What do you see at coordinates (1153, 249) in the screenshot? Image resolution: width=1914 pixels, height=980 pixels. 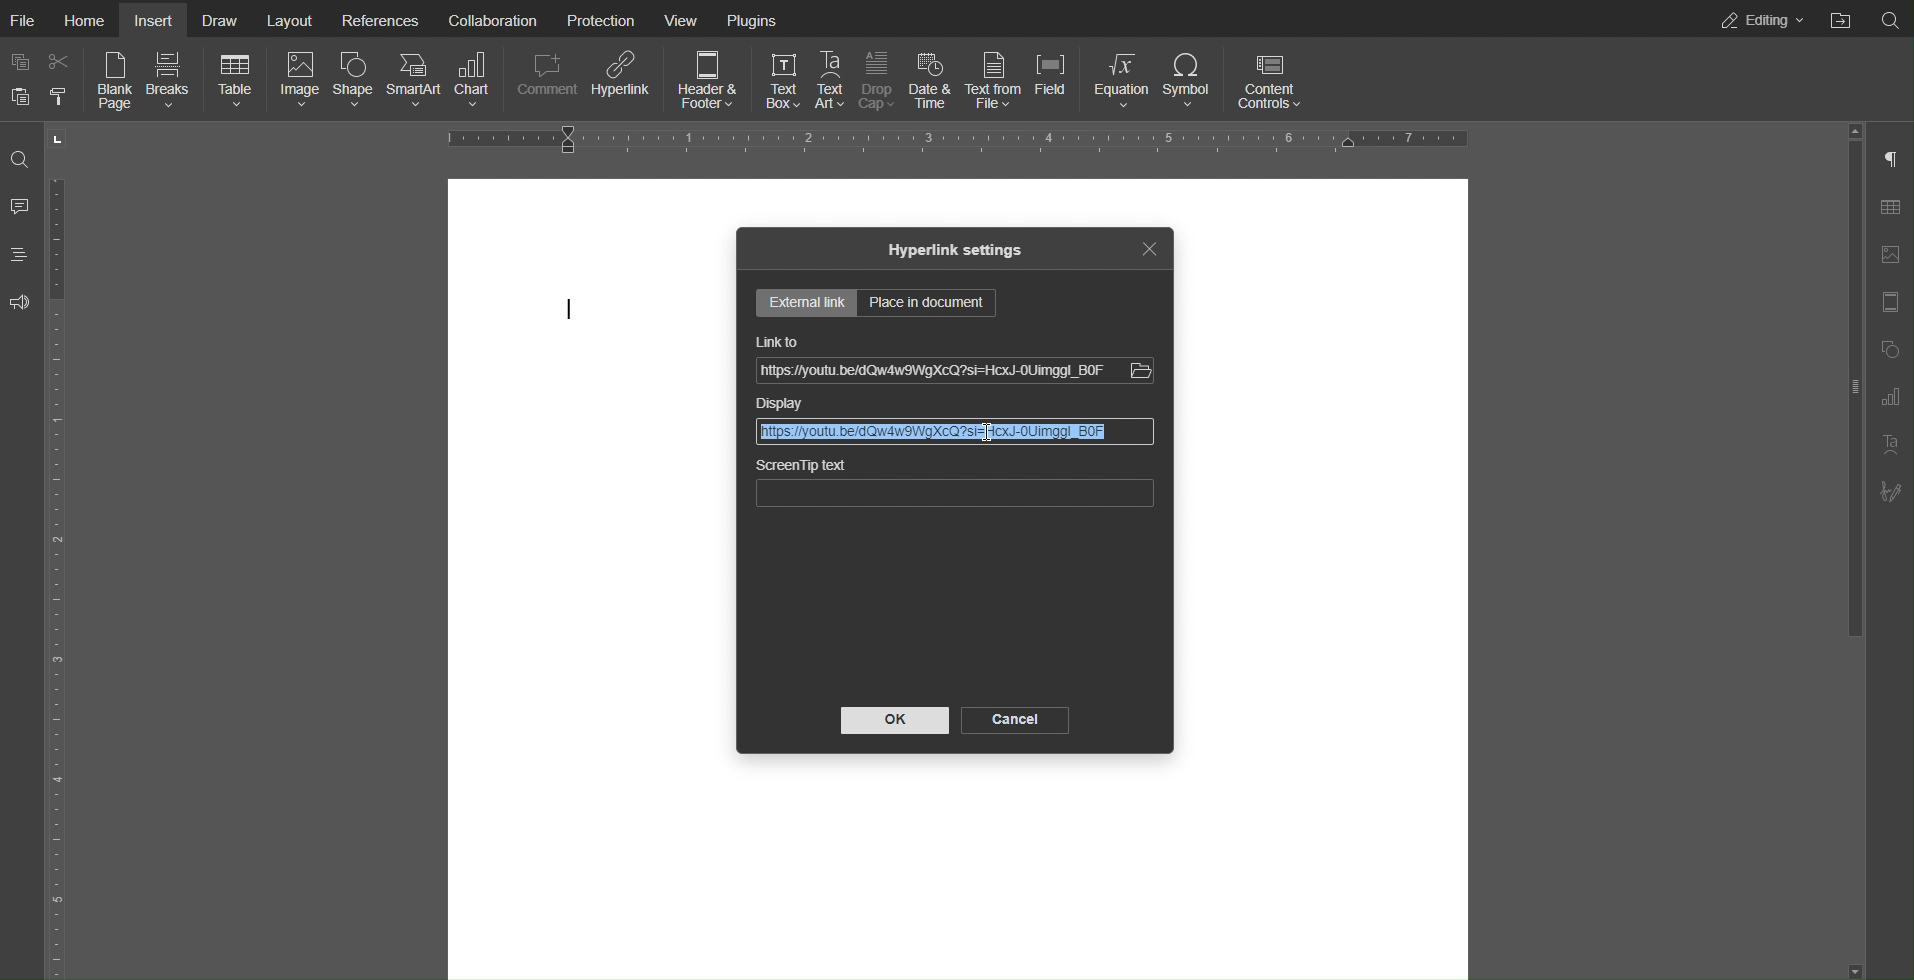 I see `Close` at bounding box center [1153, 249].